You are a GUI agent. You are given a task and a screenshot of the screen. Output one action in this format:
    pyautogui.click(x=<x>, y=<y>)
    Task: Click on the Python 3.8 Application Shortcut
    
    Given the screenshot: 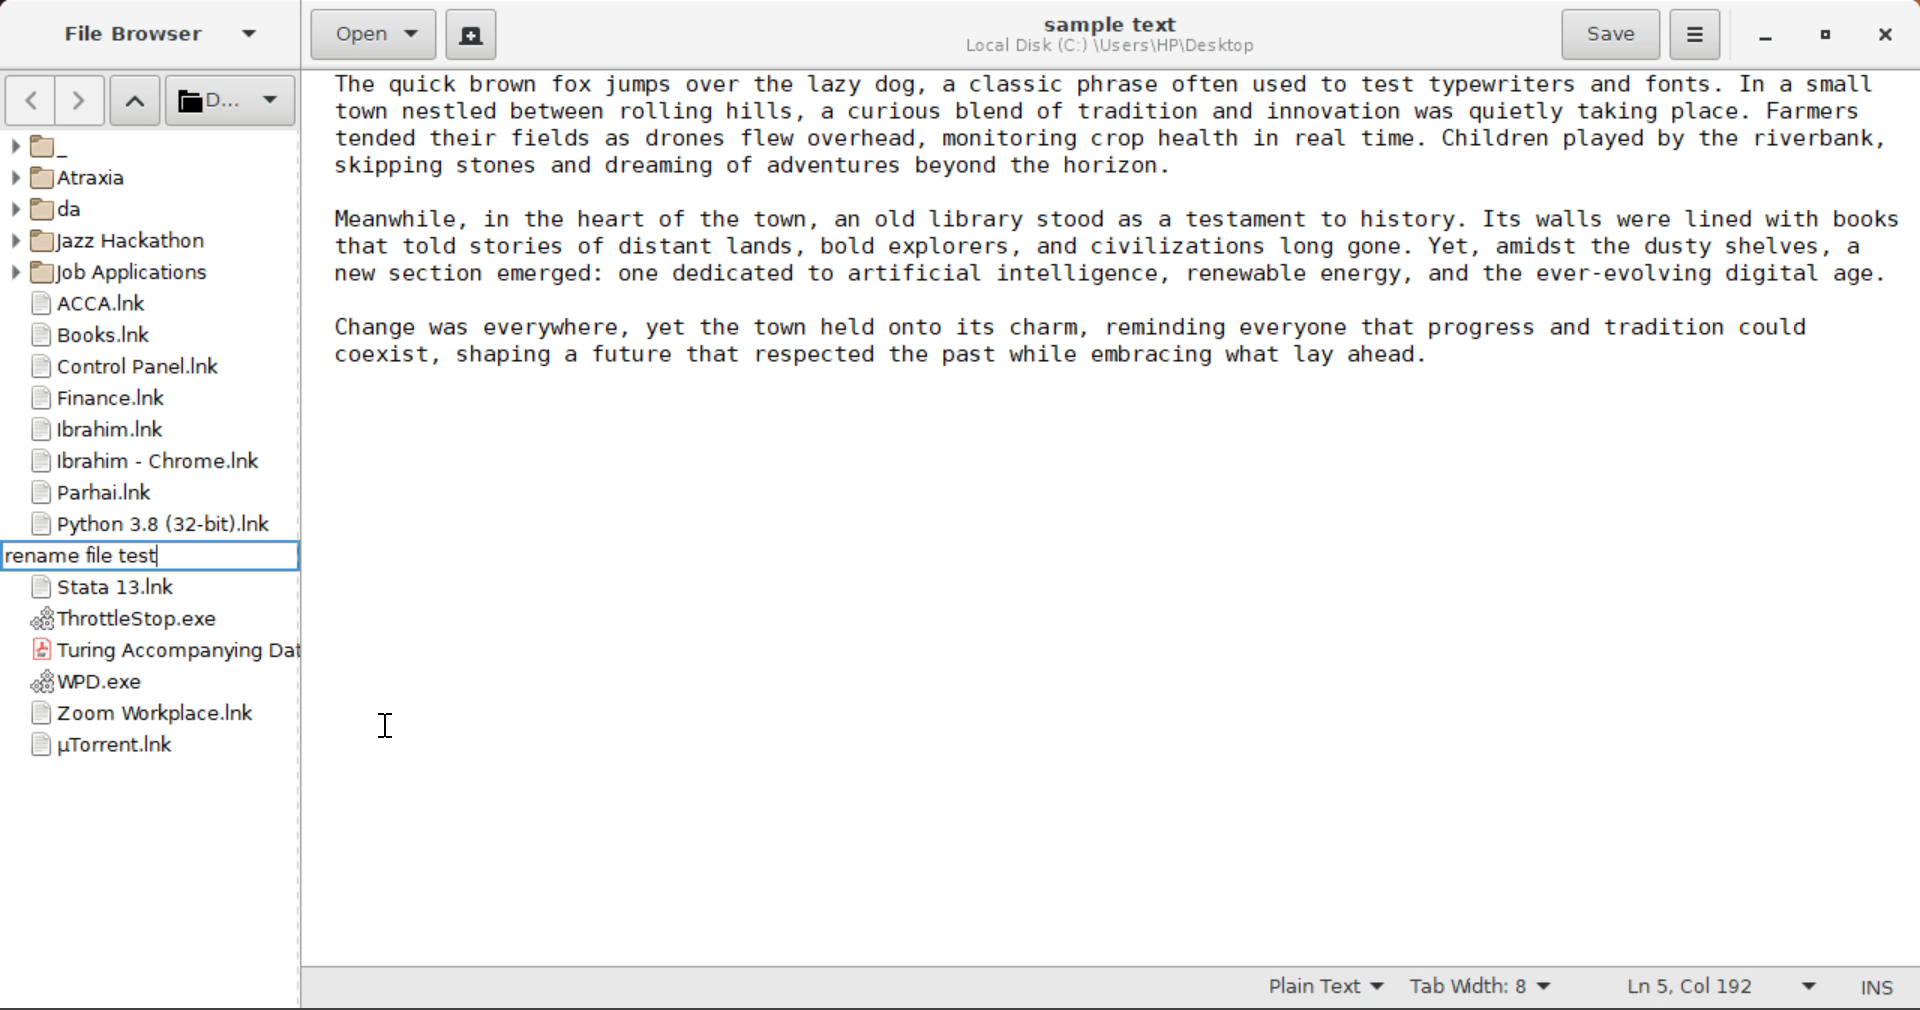 What is the action you would take?
    pyautogui.click(x=142, y=523)
    